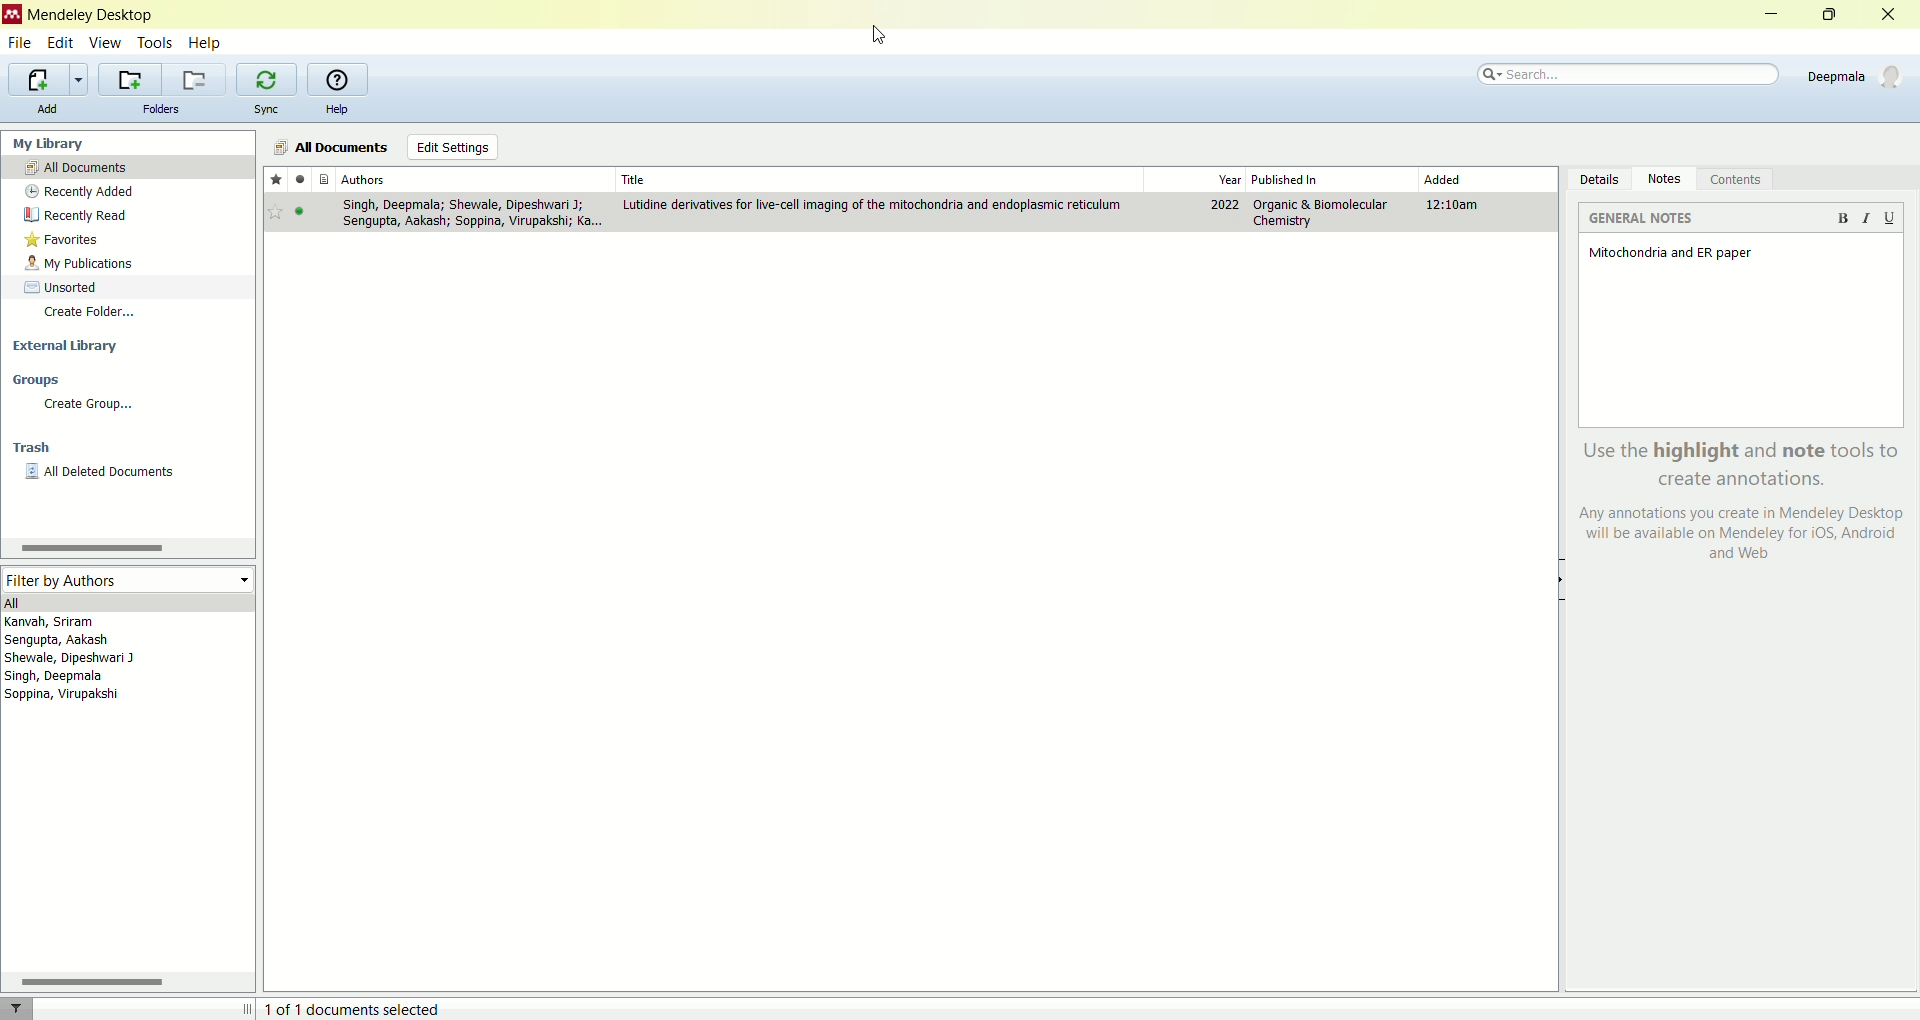 The height and width of the screenshot is (1020, 1920). I want to click on scroll bar, so click(125, 981).